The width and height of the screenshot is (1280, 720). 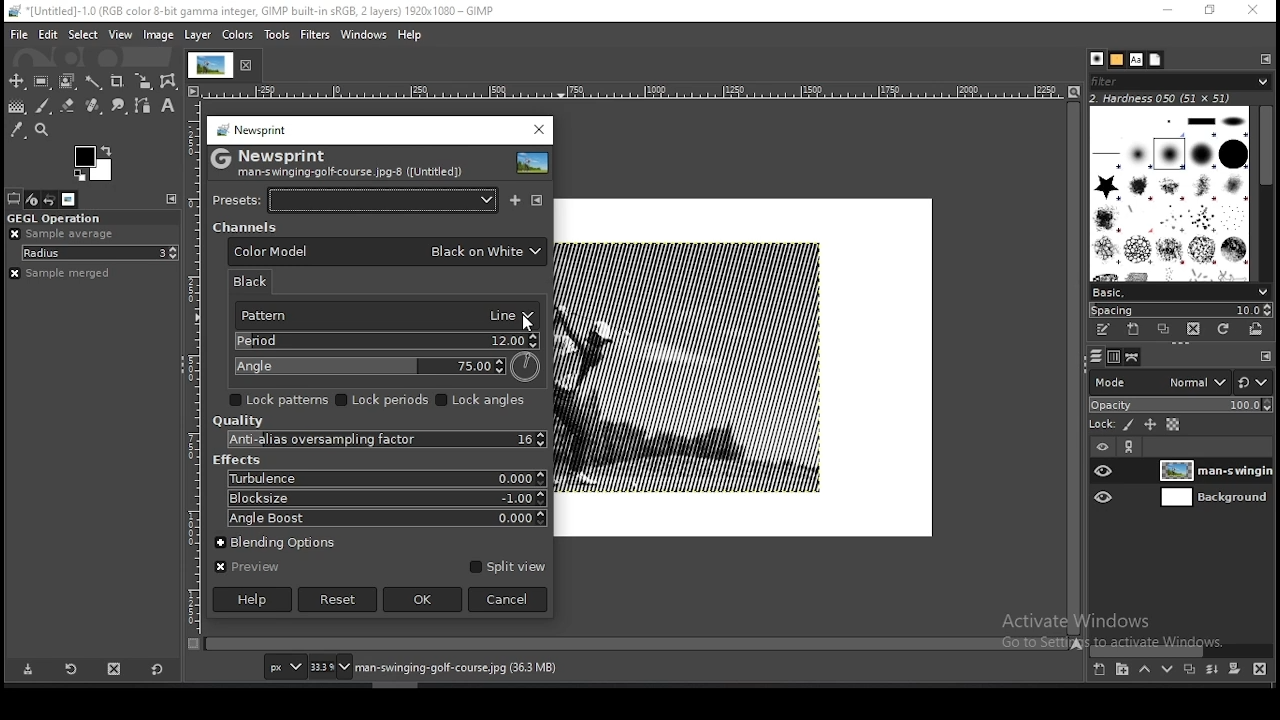 What do you see at coordinates (83, 35) in the screenshot?
I see `select` at bounding box center [83, 35].